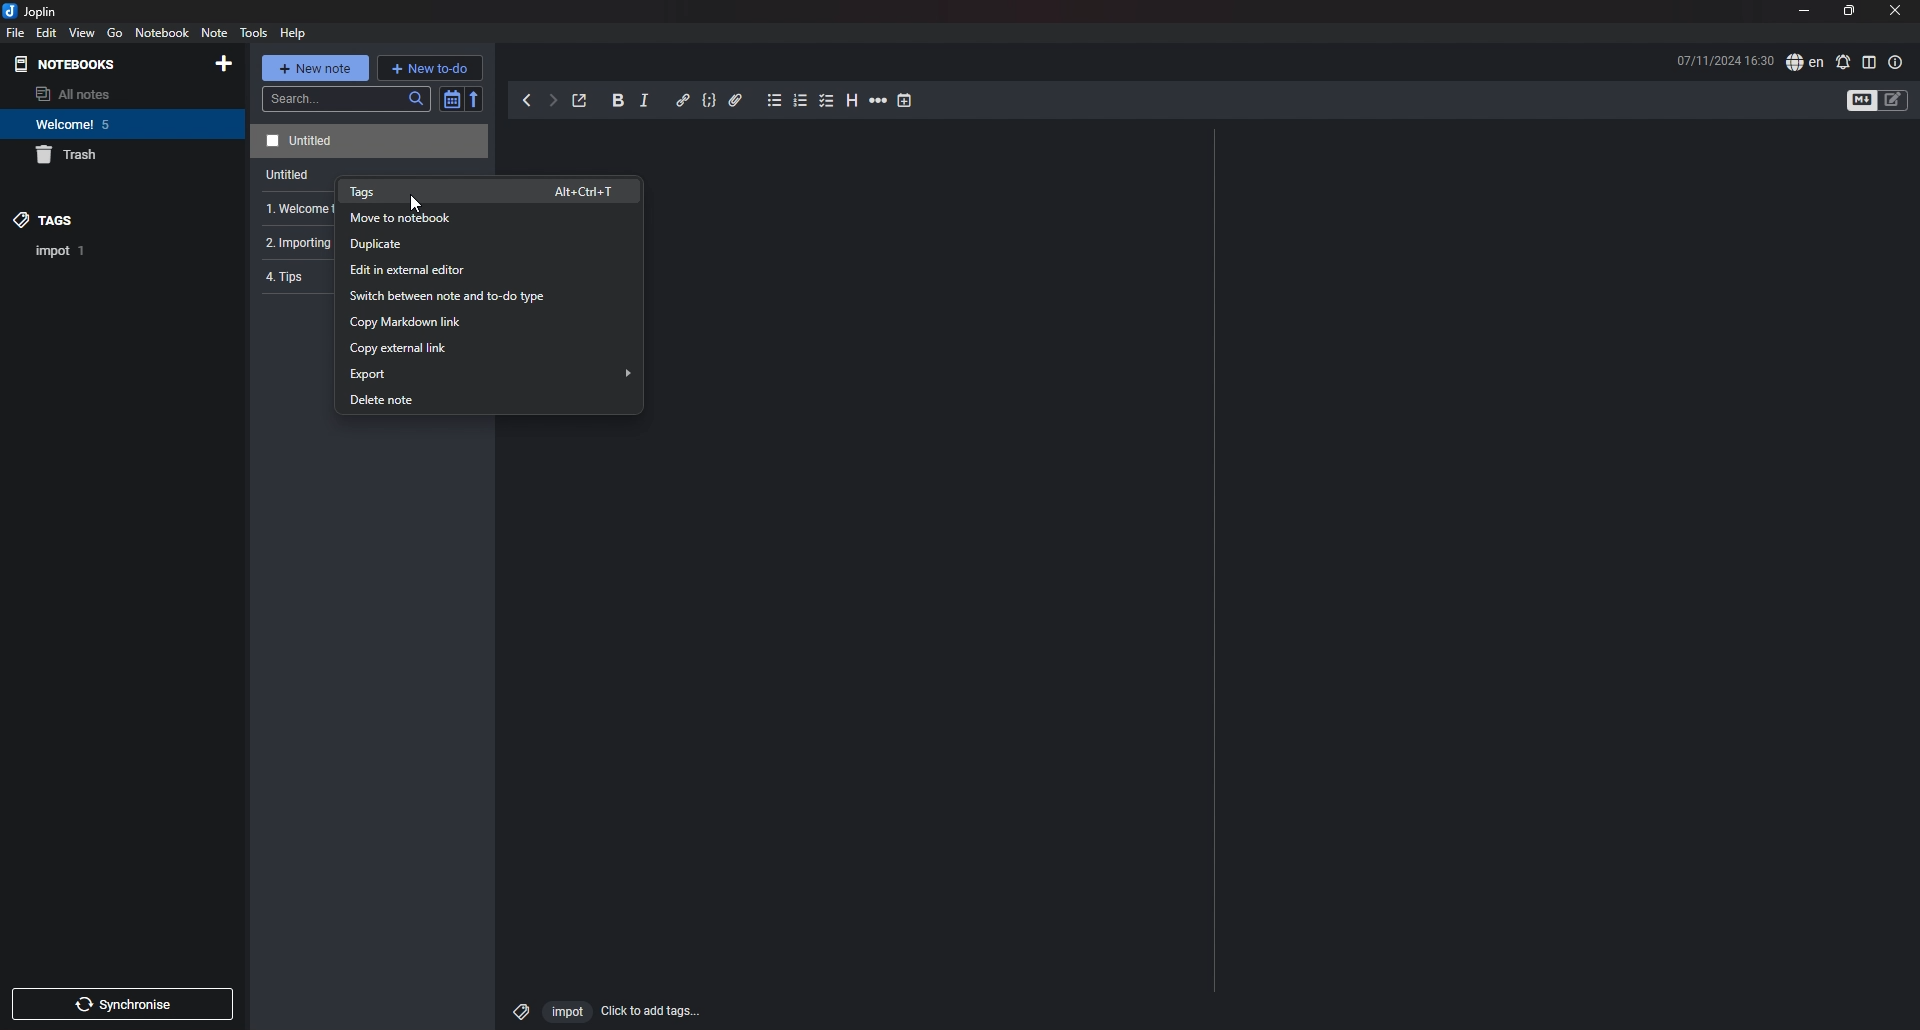 The width and height of the screenshot is (1920, 1030). Describe the element at coordinates (801, 100) in the screenshot. I see `numbered list` at that location.